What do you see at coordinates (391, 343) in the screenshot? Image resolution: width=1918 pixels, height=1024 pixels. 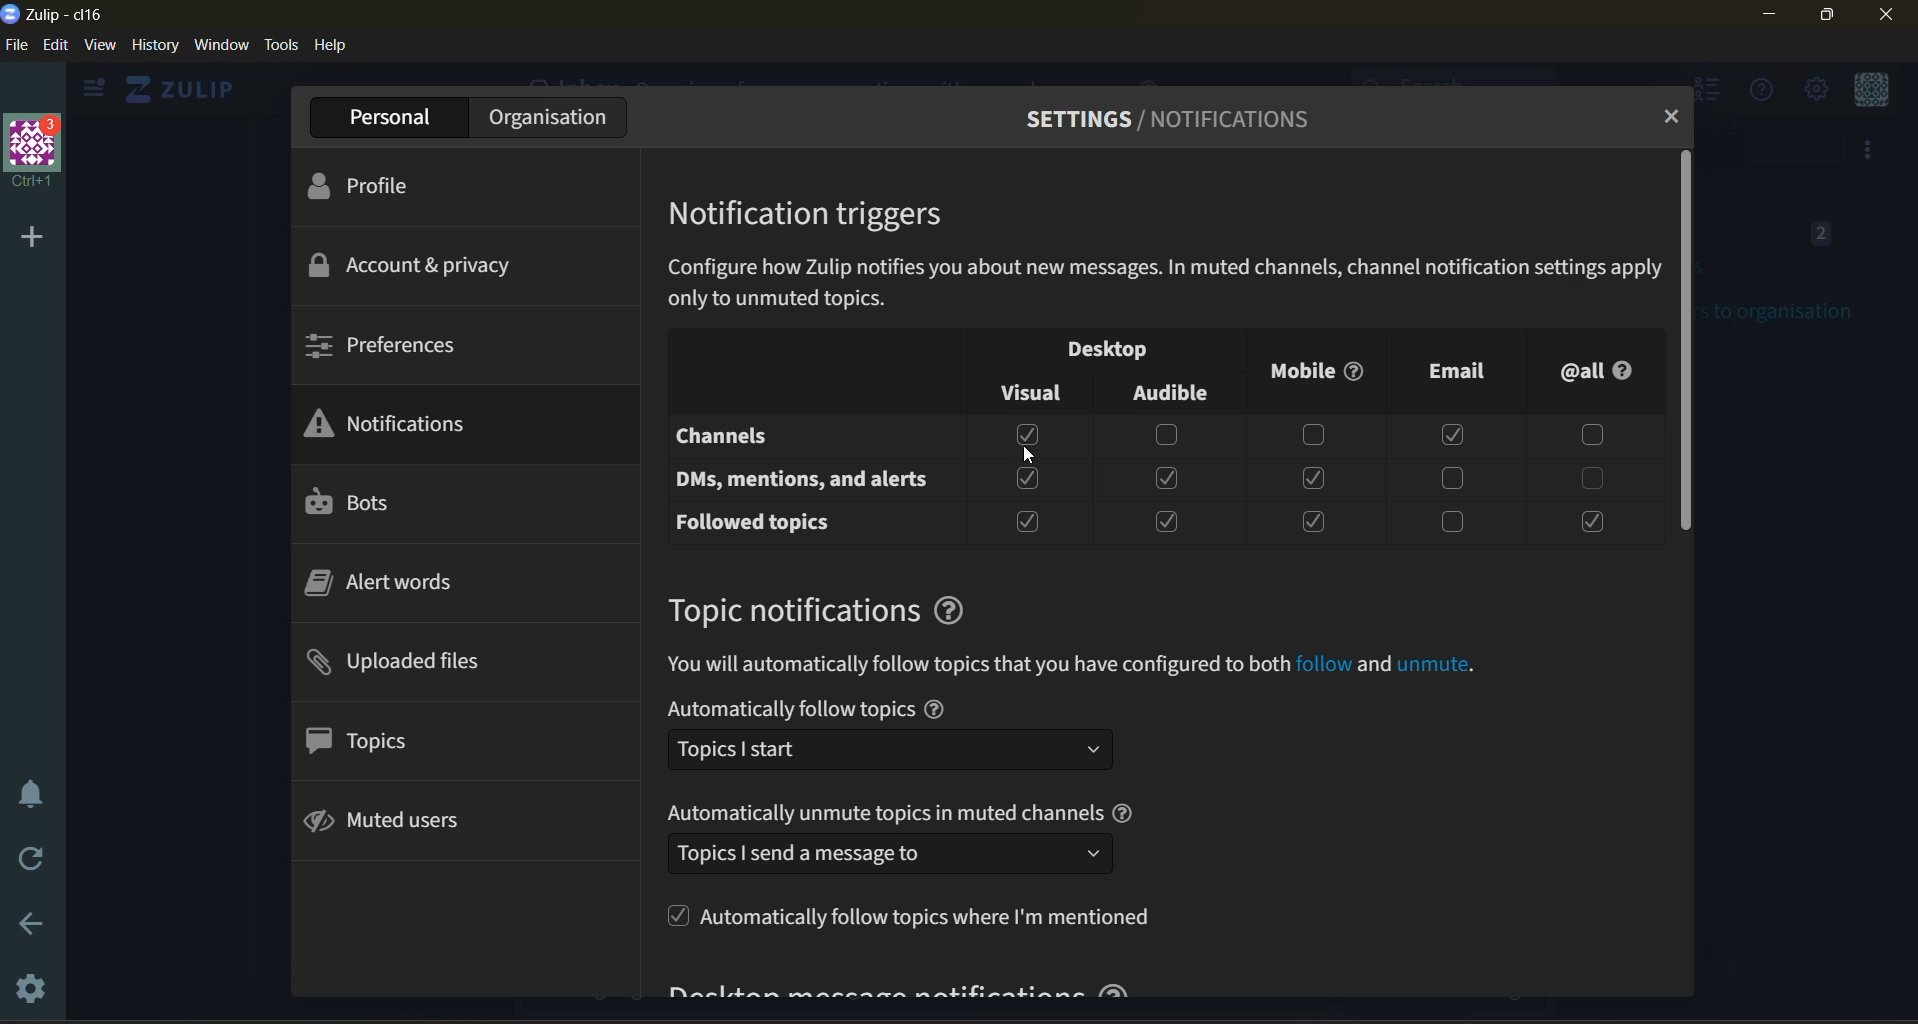 I see `preferences` at bounding box center [391, 343].